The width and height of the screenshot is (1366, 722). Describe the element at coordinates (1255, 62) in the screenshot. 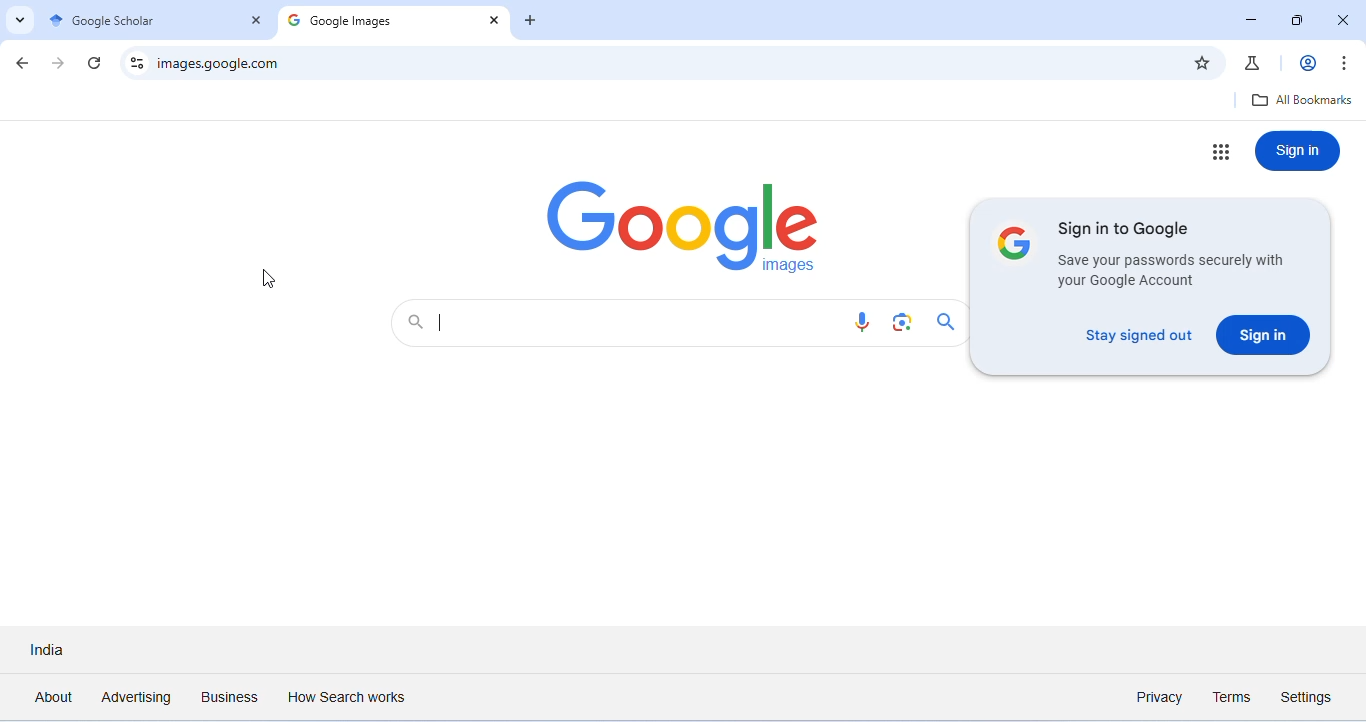

I see `chrome labs` at that location.